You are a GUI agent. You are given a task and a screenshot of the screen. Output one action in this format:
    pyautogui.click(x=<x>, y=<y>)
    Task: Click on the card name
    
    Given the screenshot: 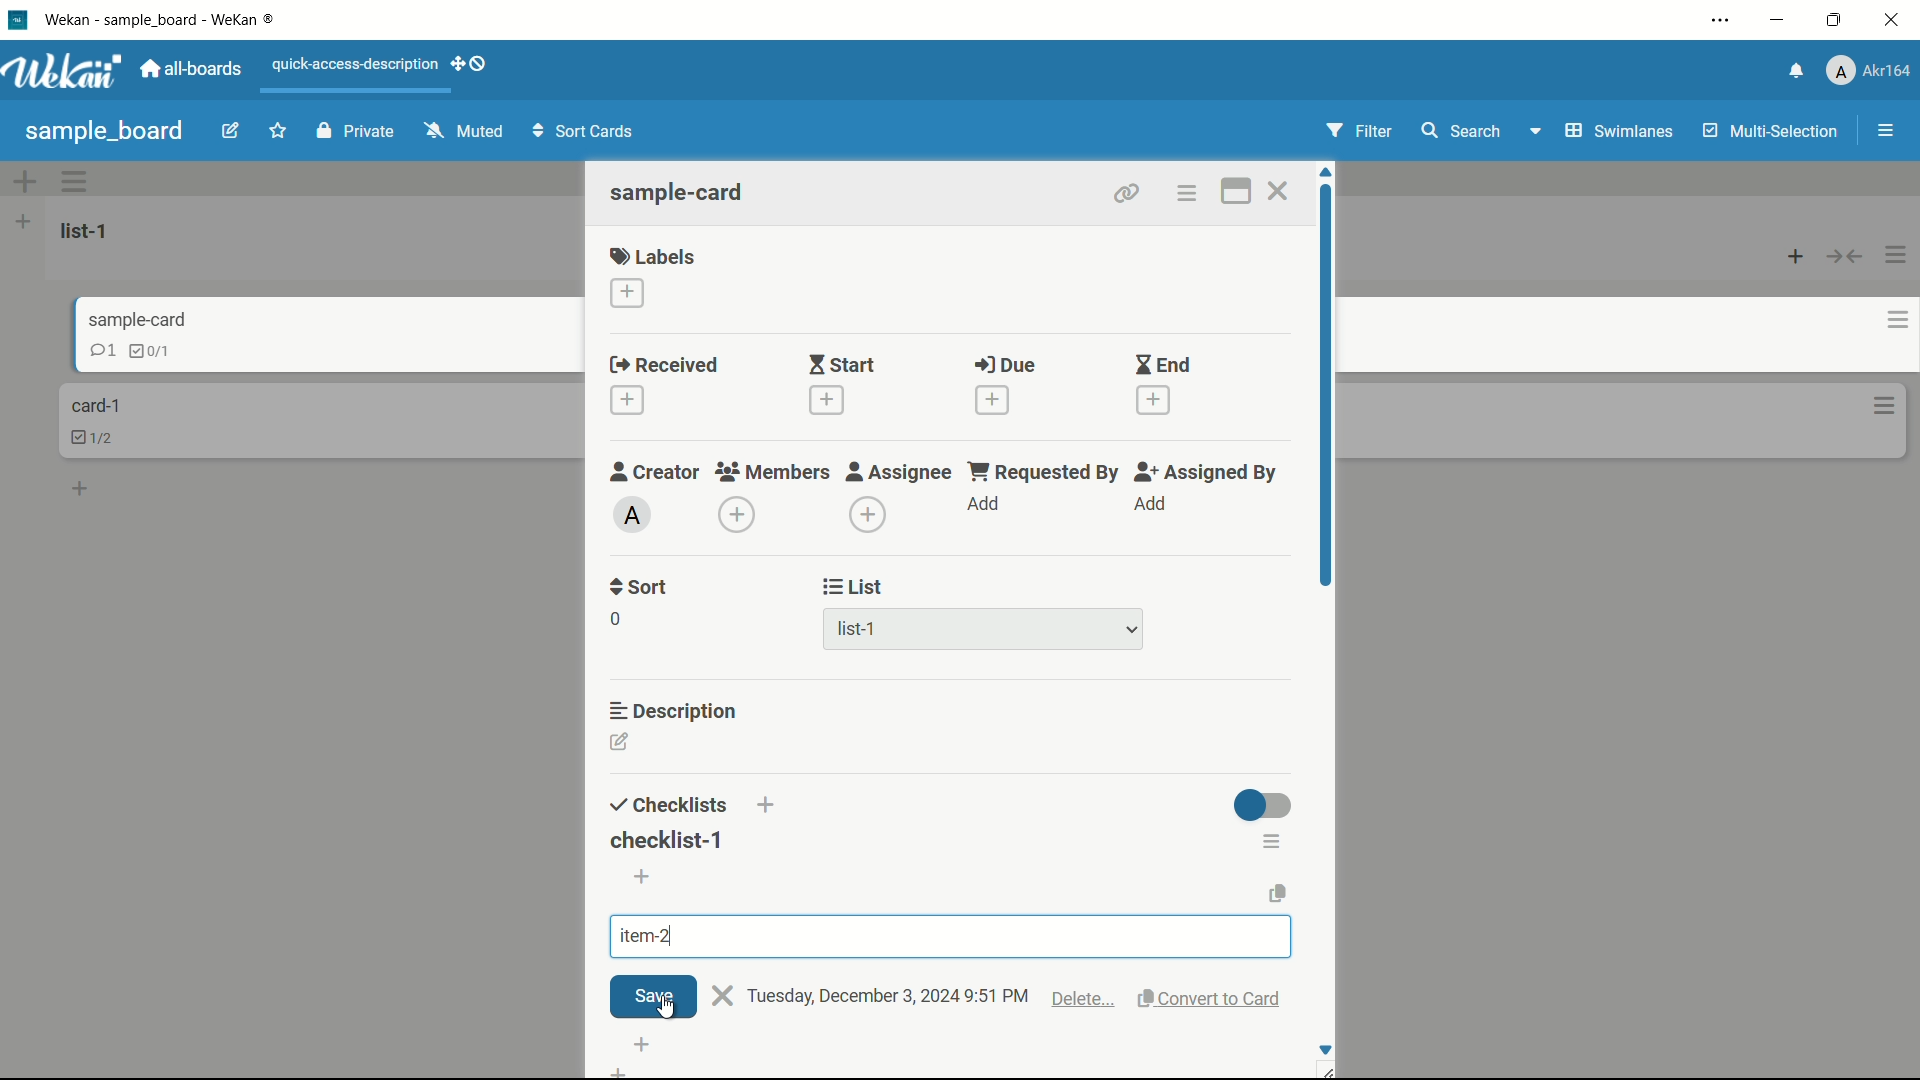 What is the action you would take?
    pyautogui.click(x=679, y=191)
    